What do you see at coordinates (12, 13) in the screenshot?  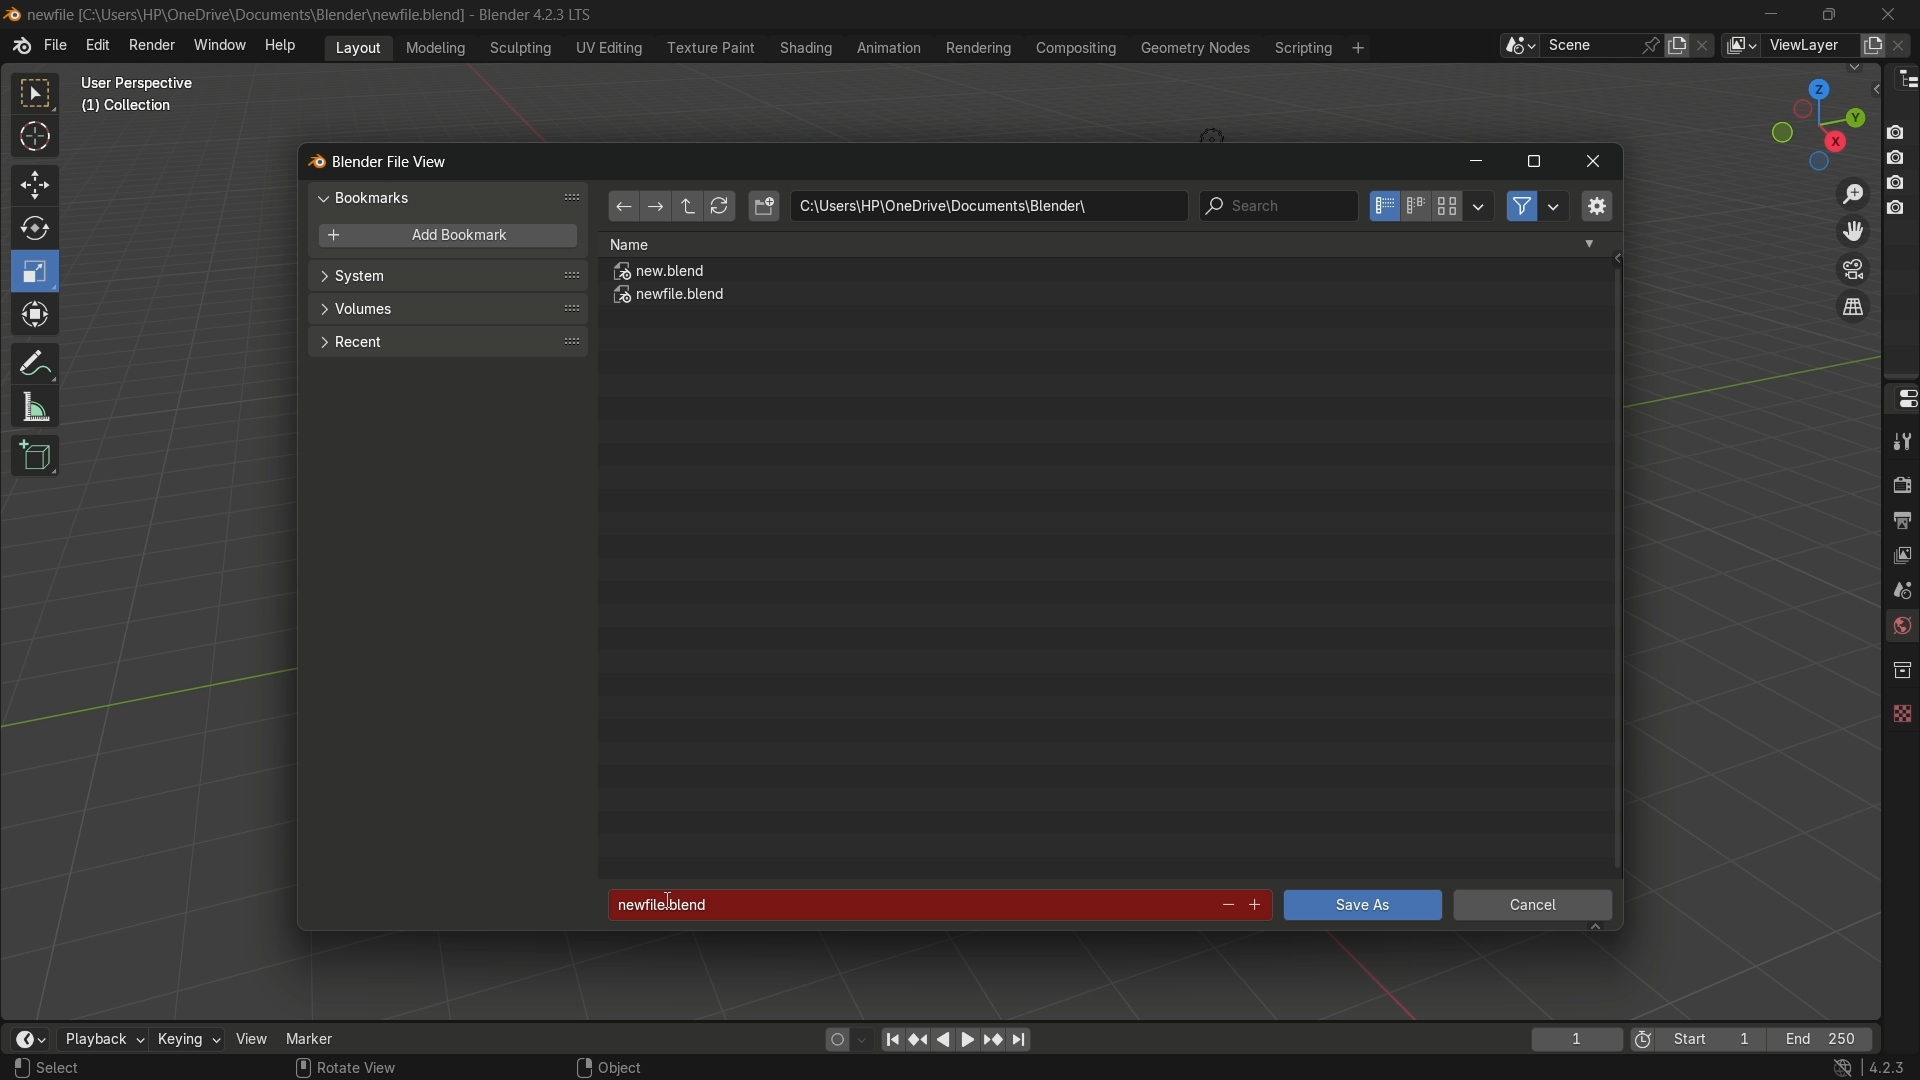 I see `Blend` at bounding box center [12, 13].